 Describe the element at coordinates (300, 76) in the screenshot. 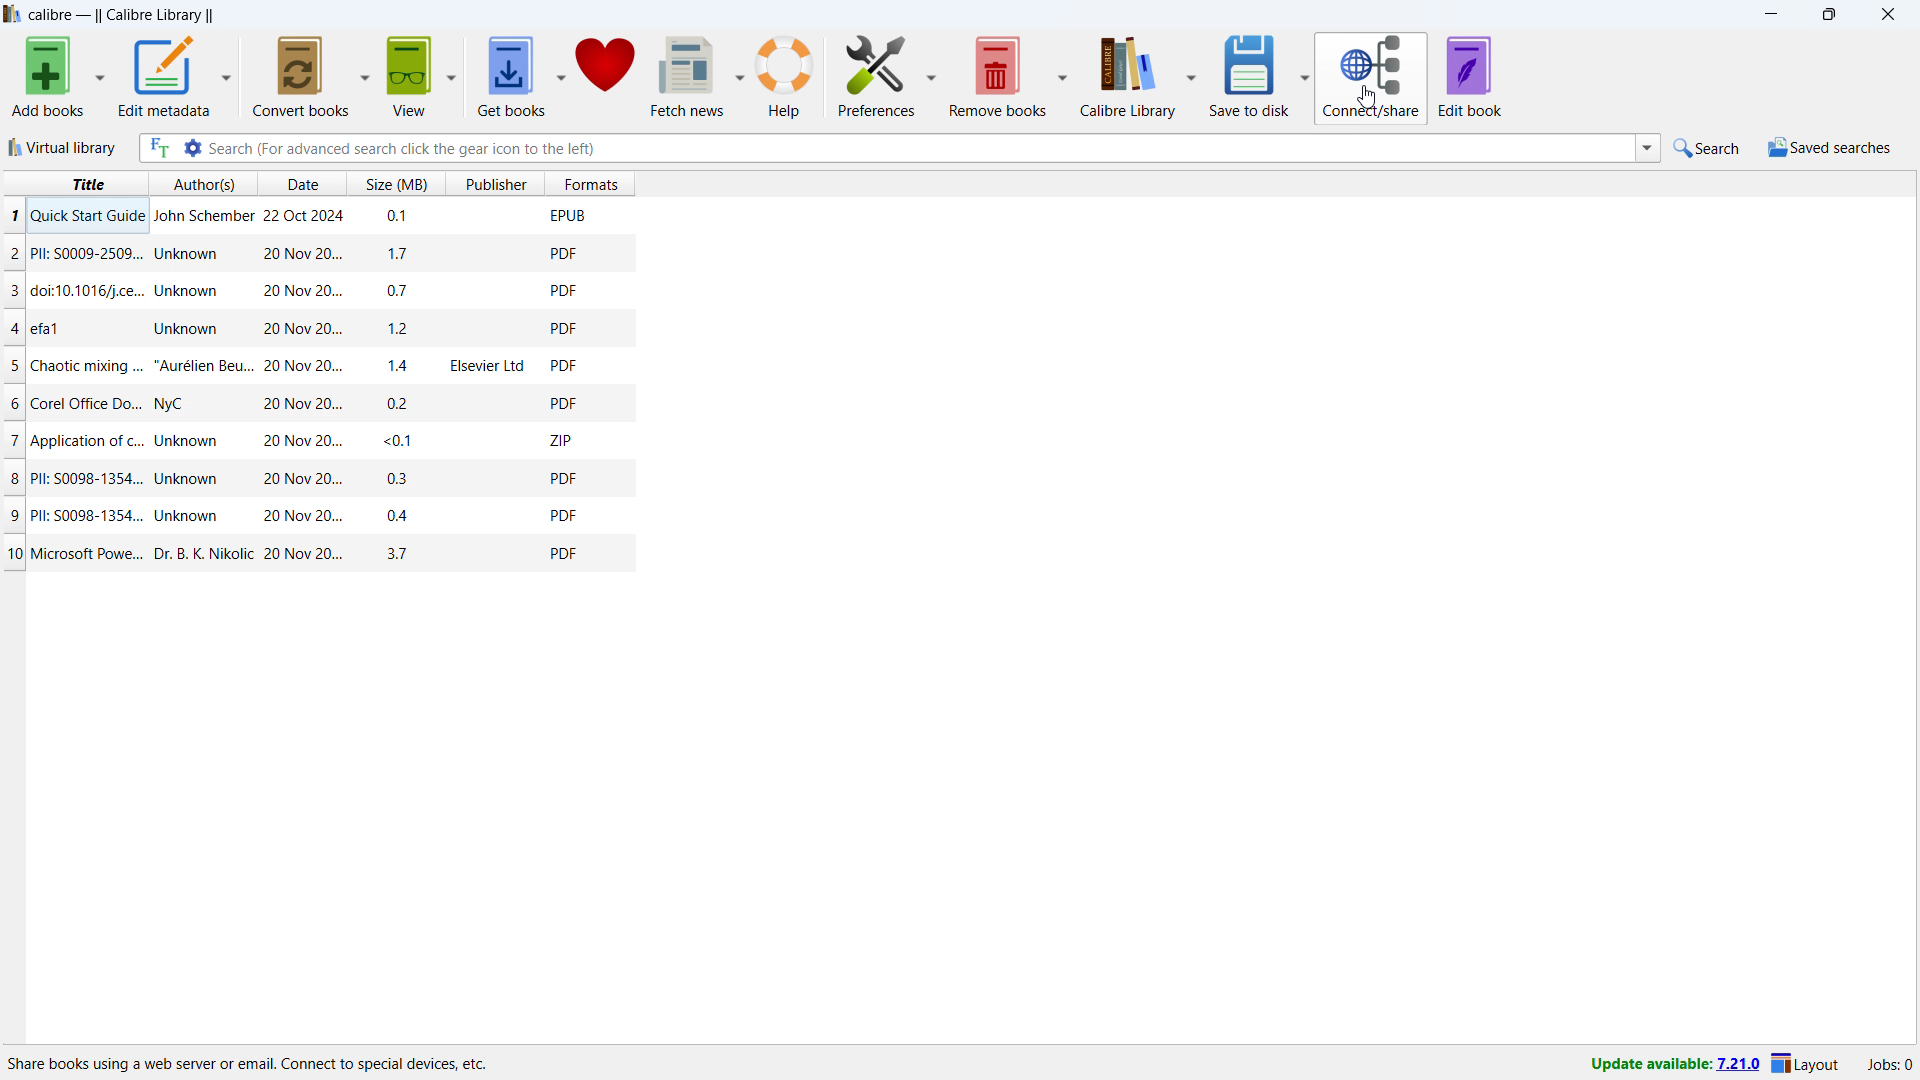

I see `convert books` at that location.